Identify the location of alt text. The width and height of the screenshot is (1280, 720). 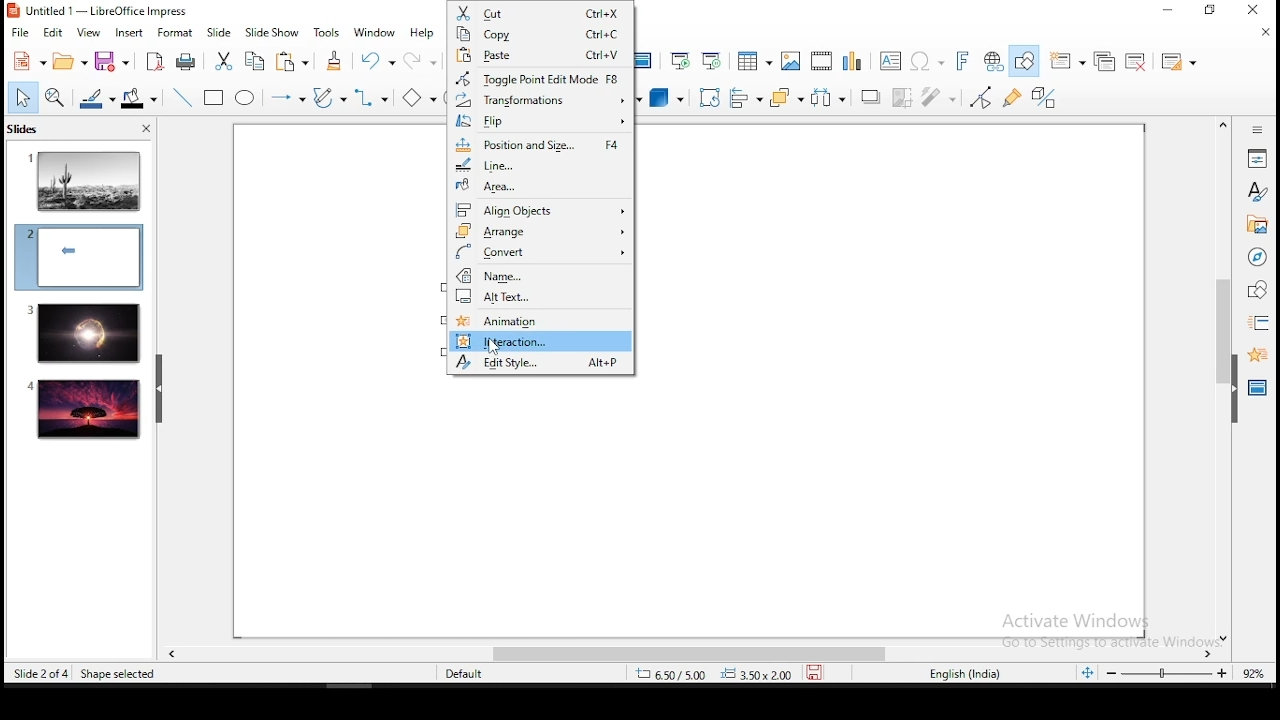
(541, 300).